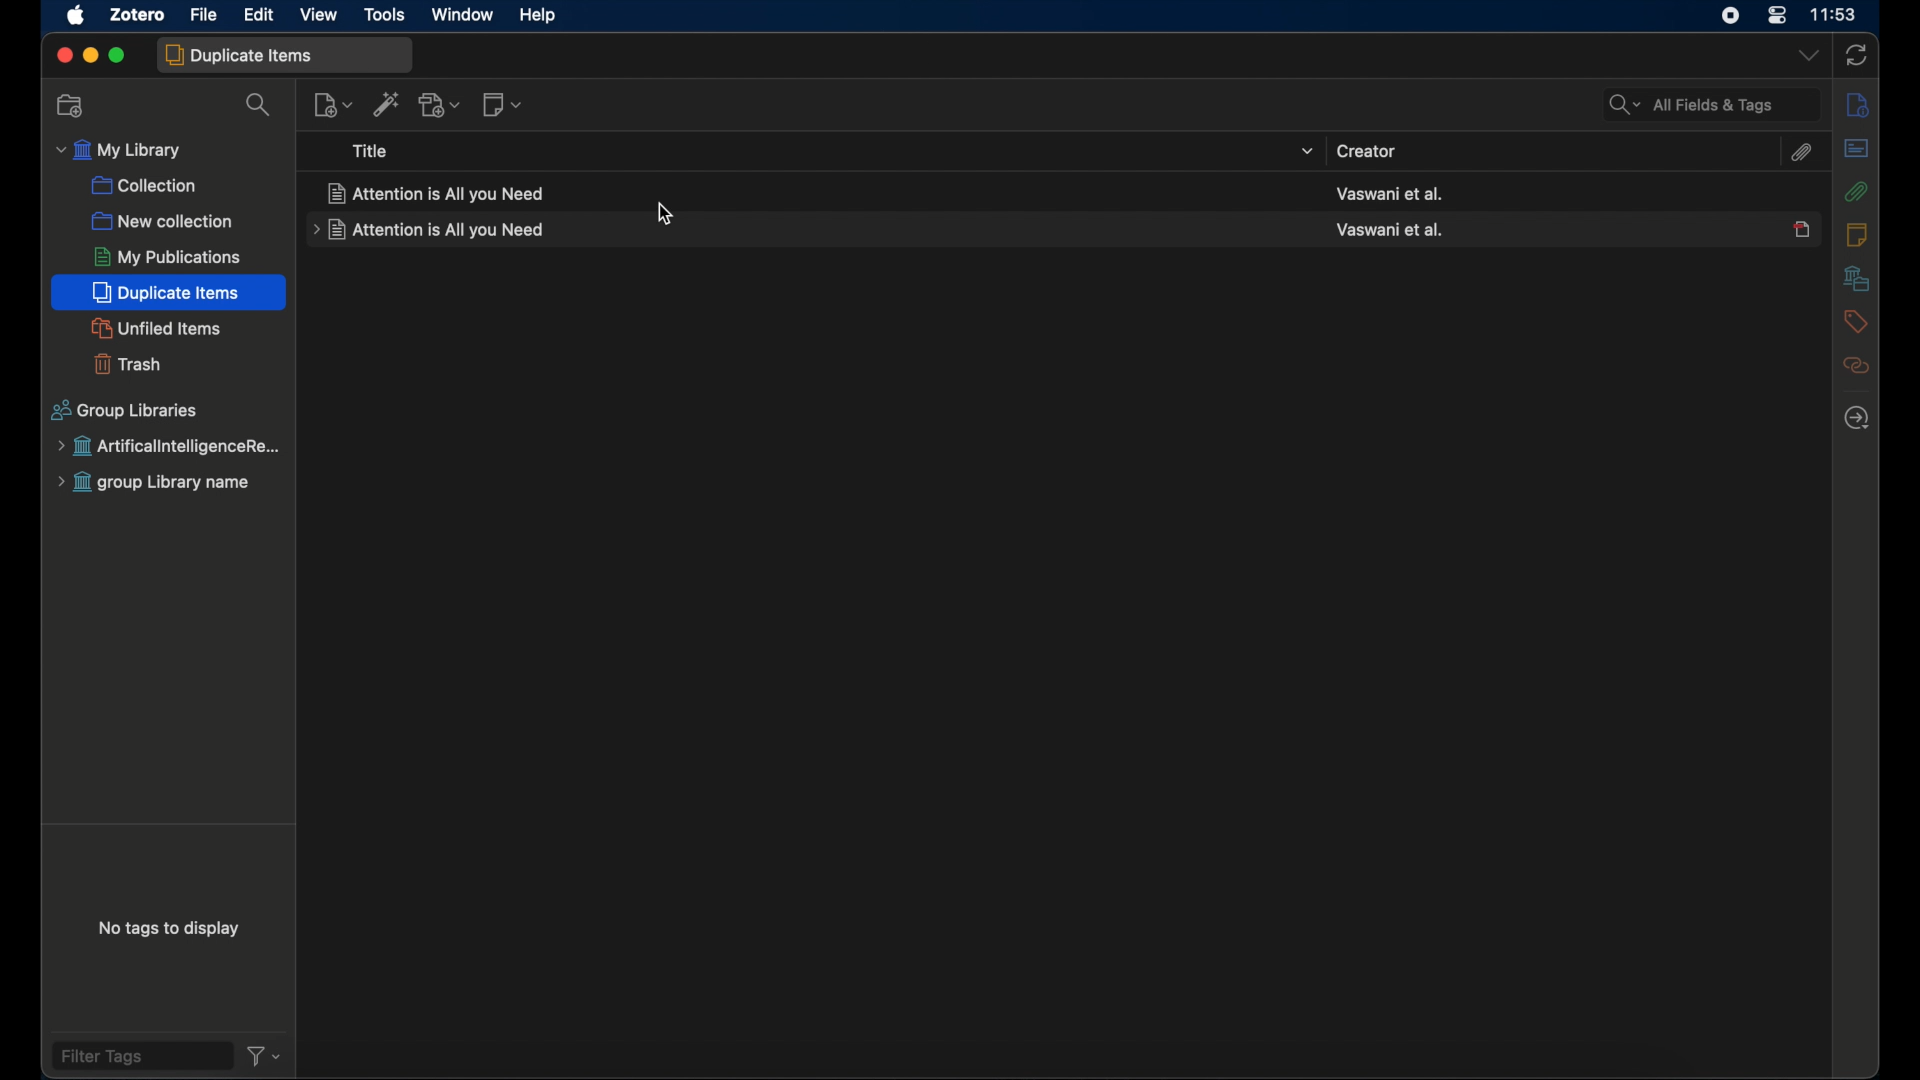  I want to click on my library menu, so click(120, 151).